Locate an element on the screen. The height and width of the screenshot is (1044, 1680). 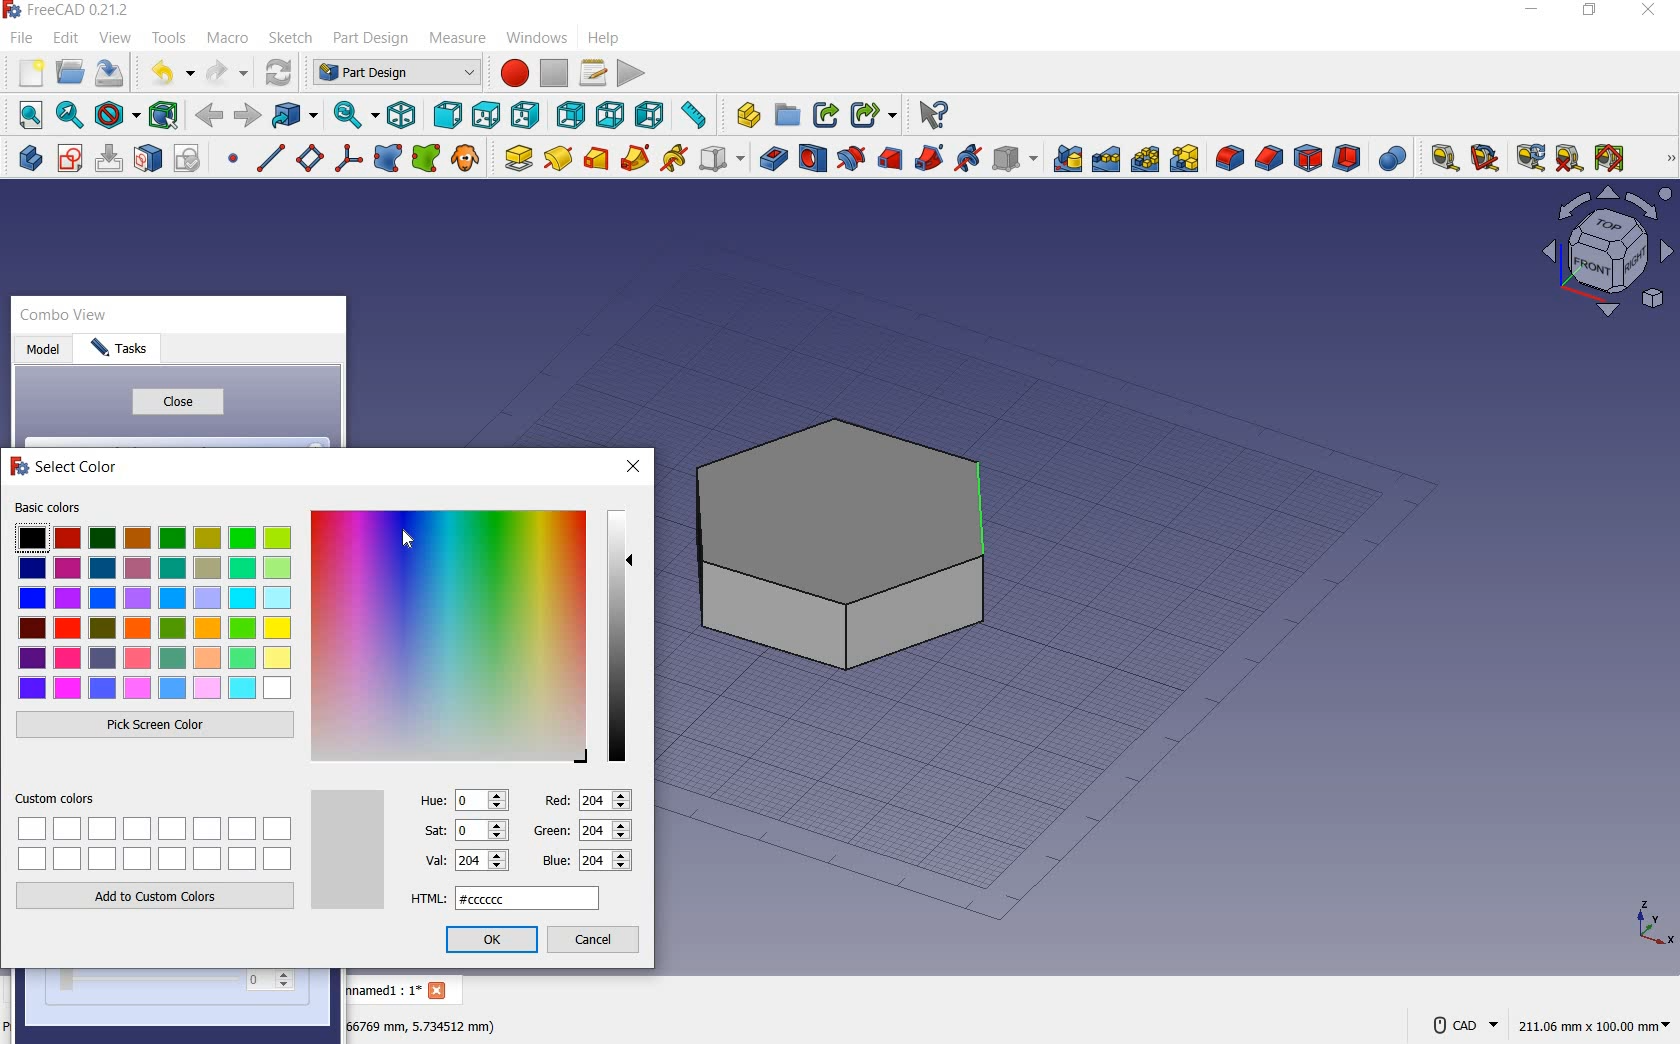
make sub-link is located at coordinates (871, 116).